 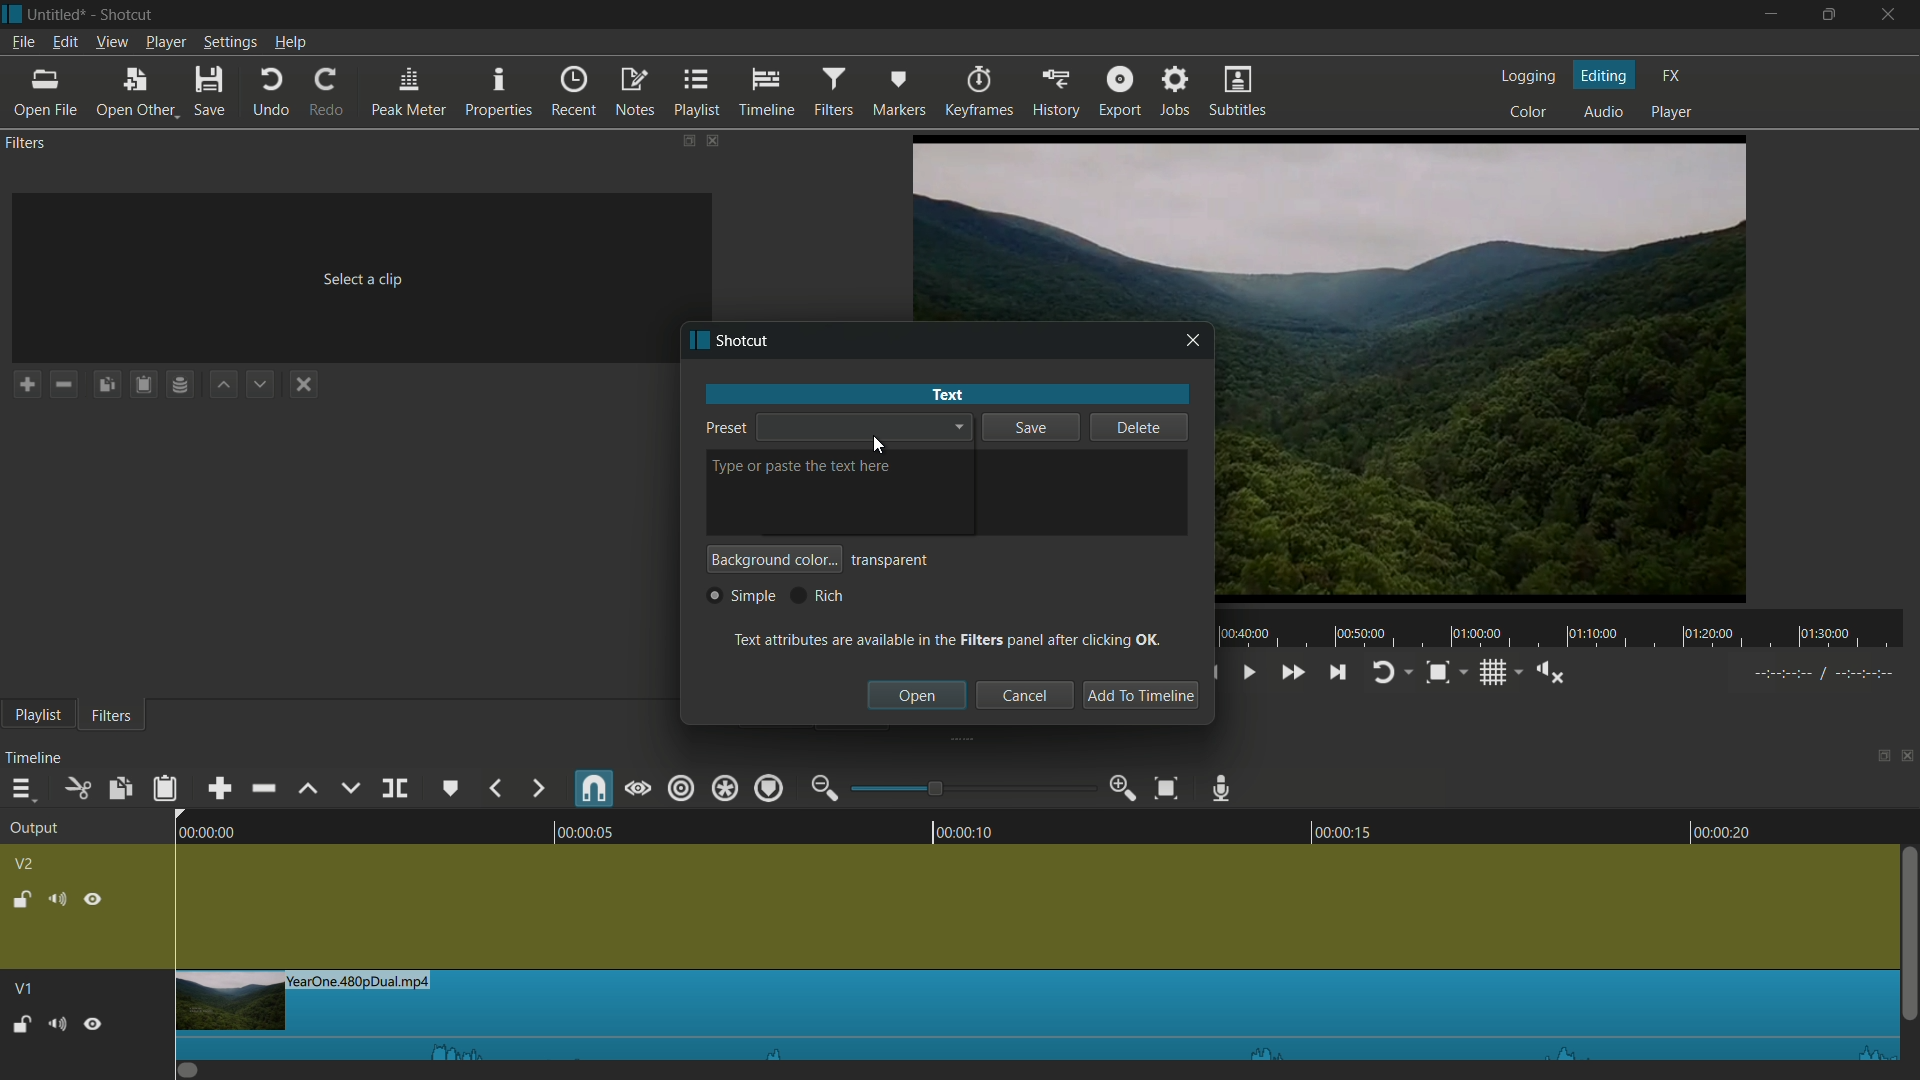 What do you see at coordinates (1251, 673) in the screenshot?
I see `toggle play or pause` at bounding box center [1251, 673].